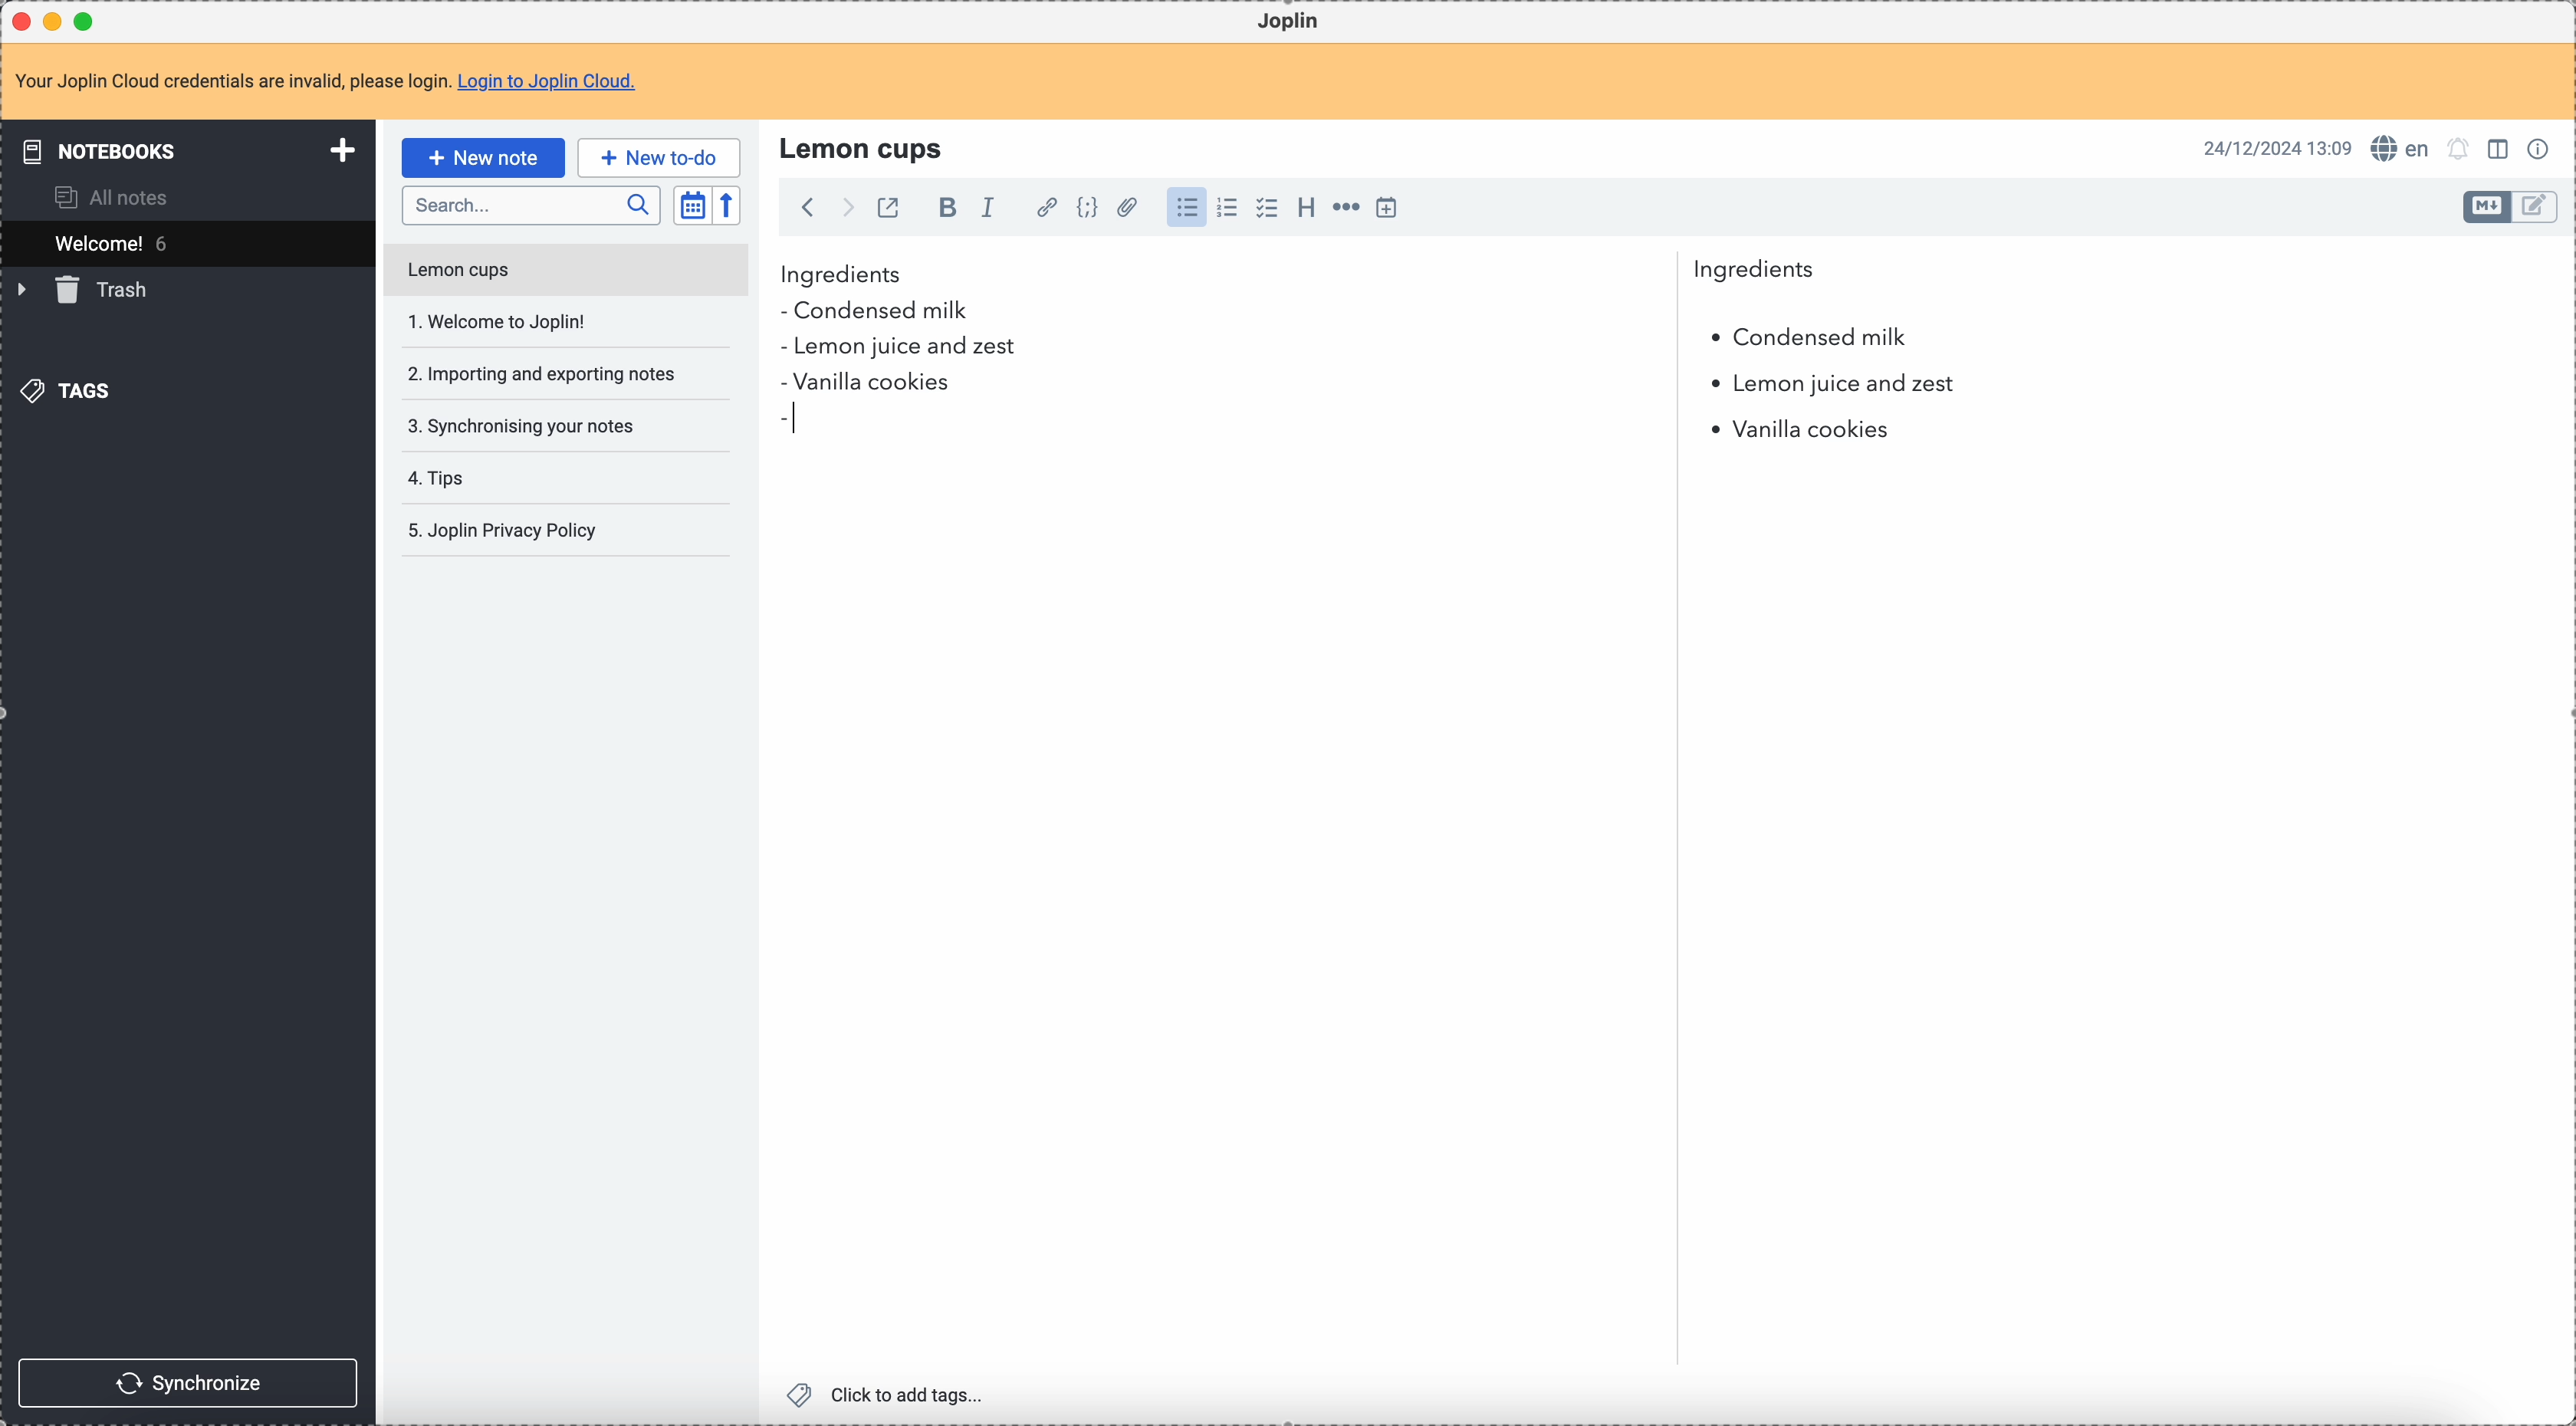 Image resolution: width=2576 pixels, height=1426 pixels. What do you see at coordinates (692, 206) in the screenshot?
I see `toggle sort order field` at bounding box center [692, 206].